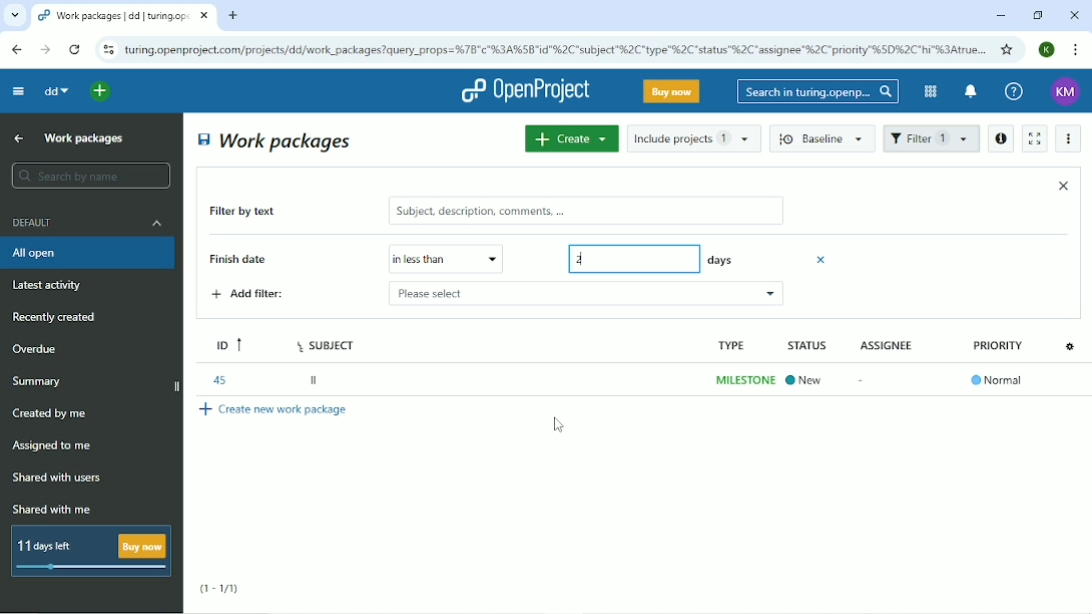 The width and height of the screenshot is (1092, 614). What do you see at coordinates (1077, 50) in the screenshot?
I see `Customize and control google chrome` at bounding box center [1077, 50].